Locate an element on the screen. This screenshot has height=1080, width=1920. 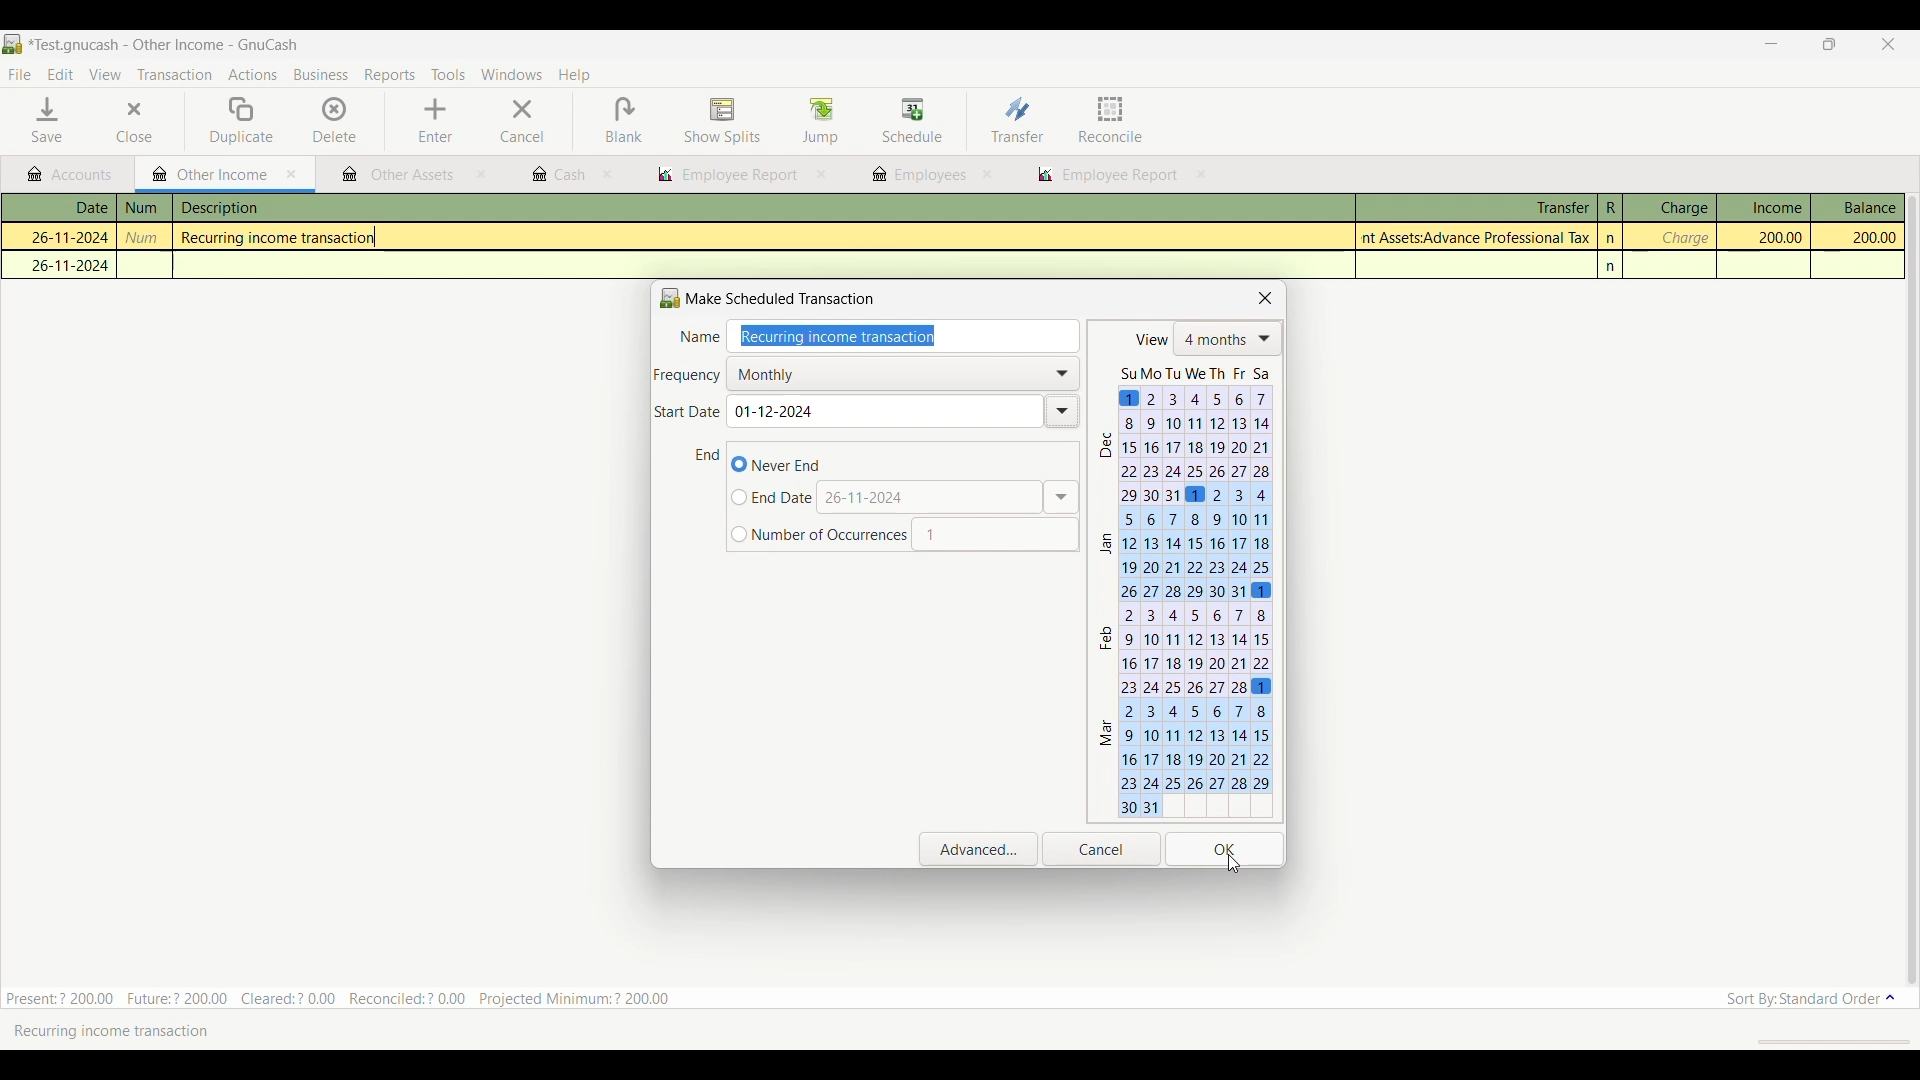
Duplicate is located at coordinates (242, 121).